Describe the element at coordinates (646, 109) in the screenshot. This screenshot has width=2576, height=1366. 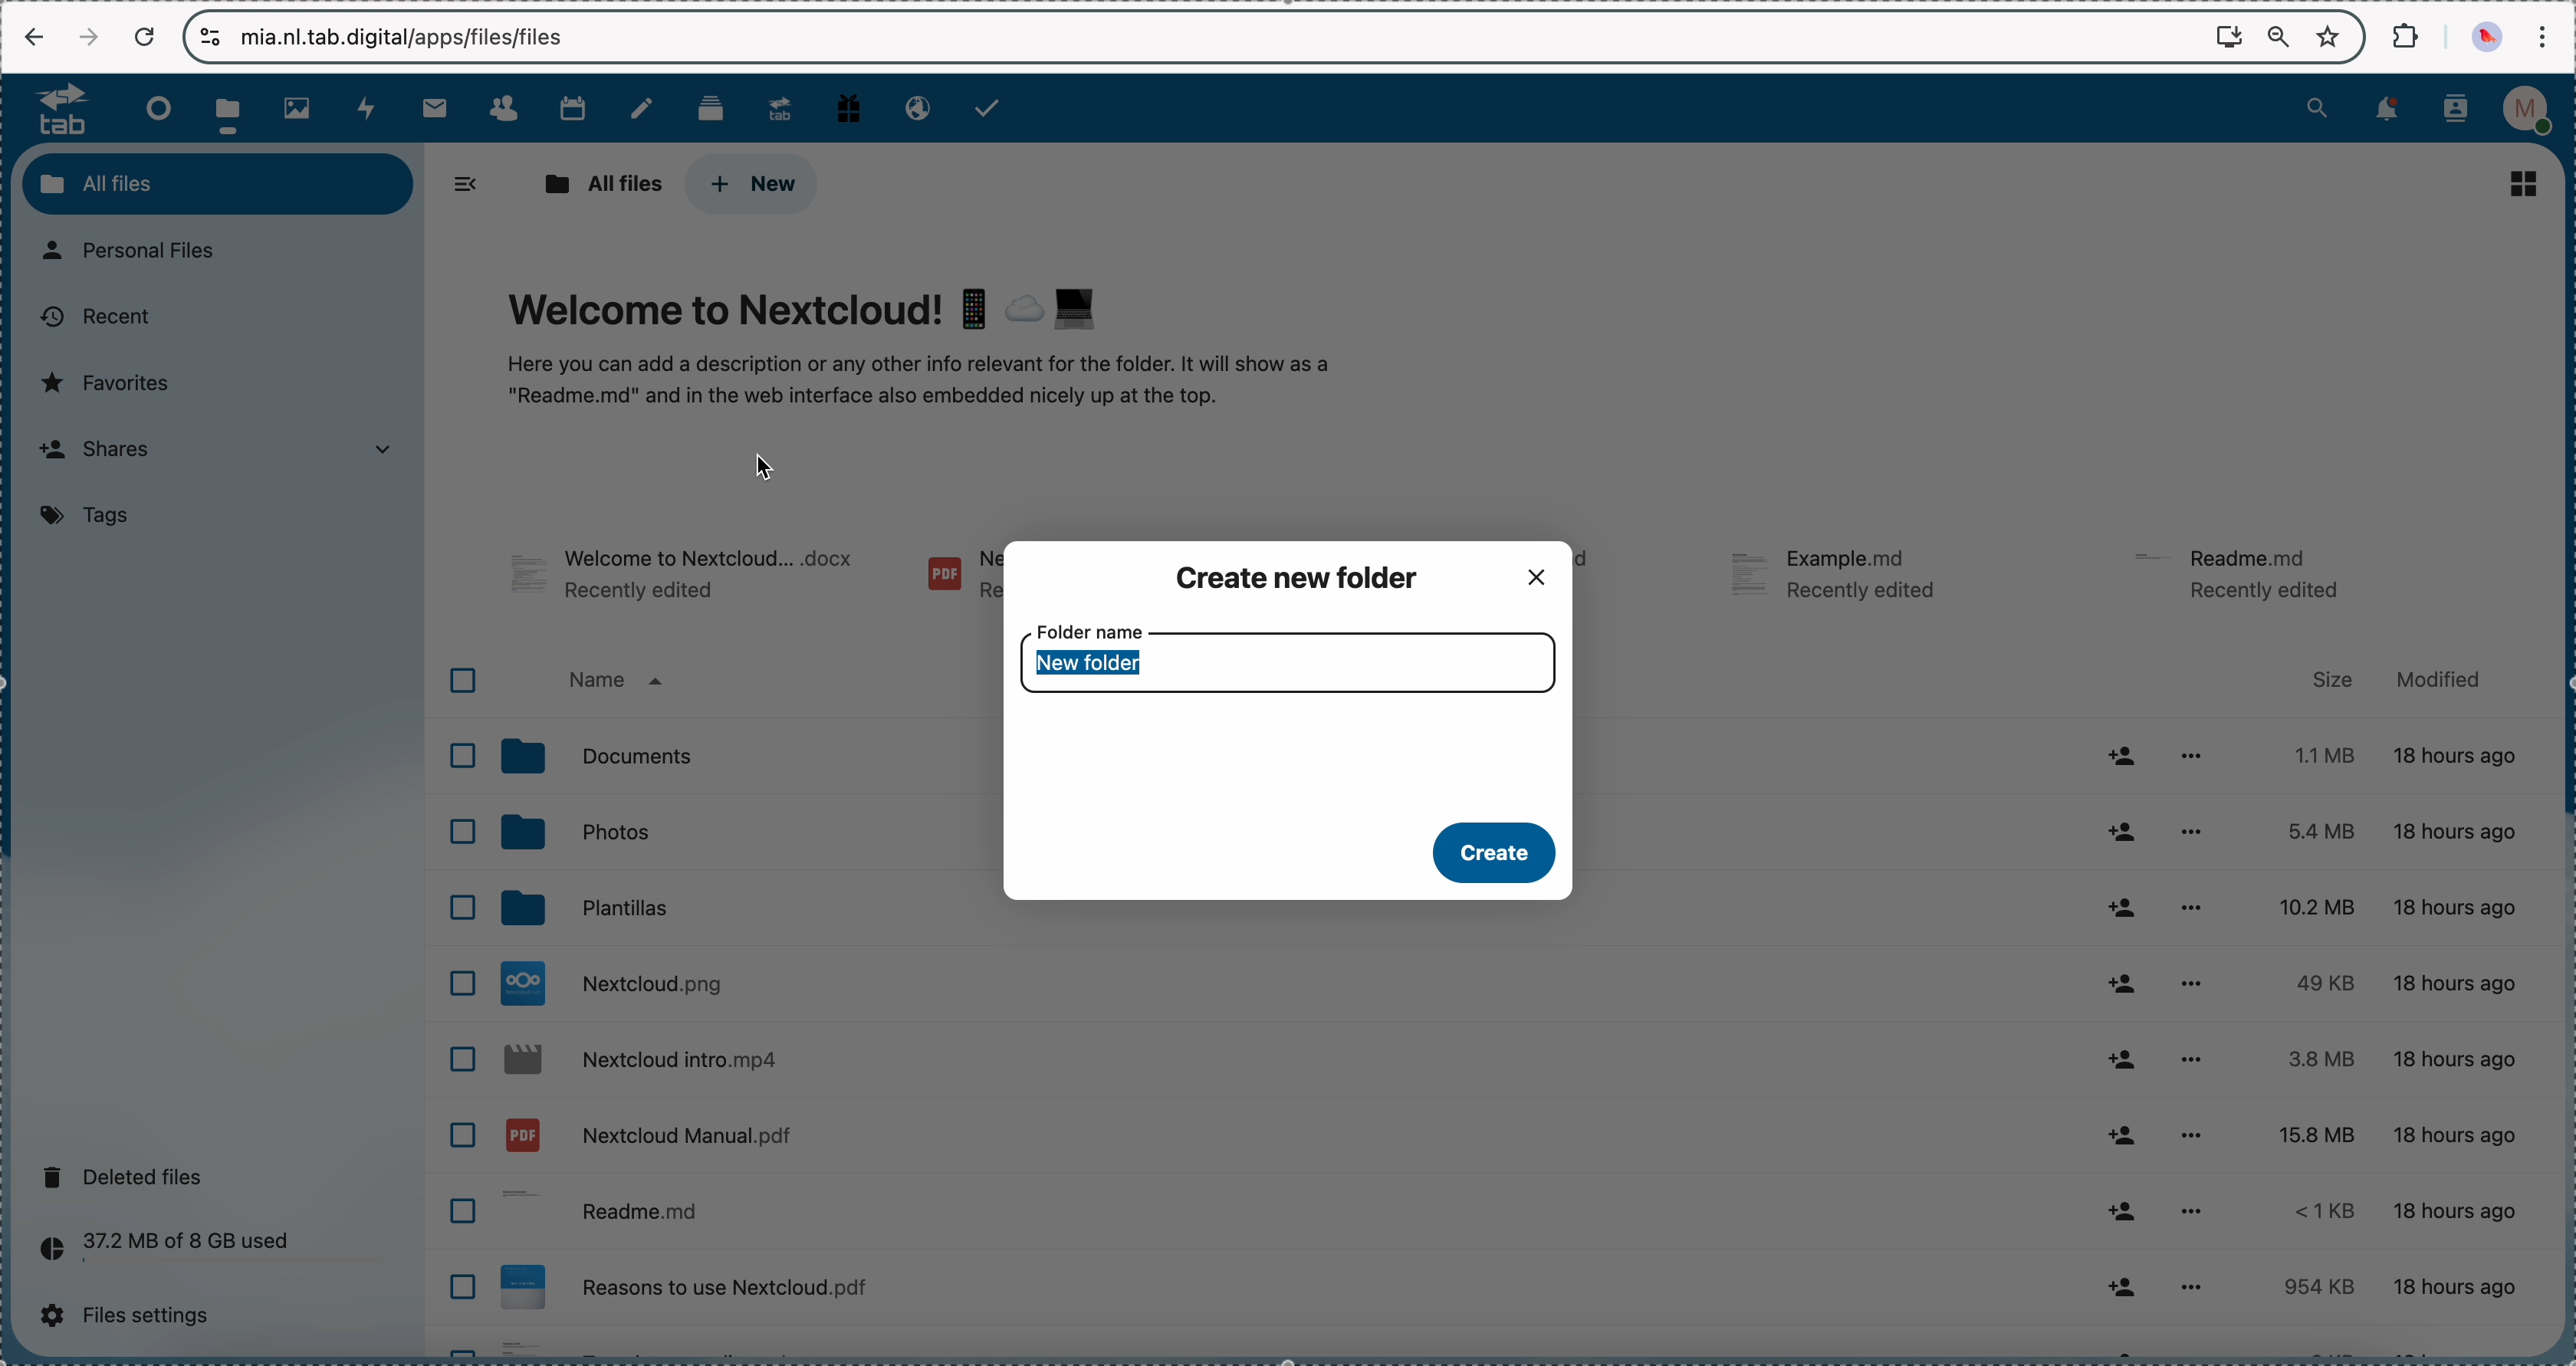
I see `notes` at that location.